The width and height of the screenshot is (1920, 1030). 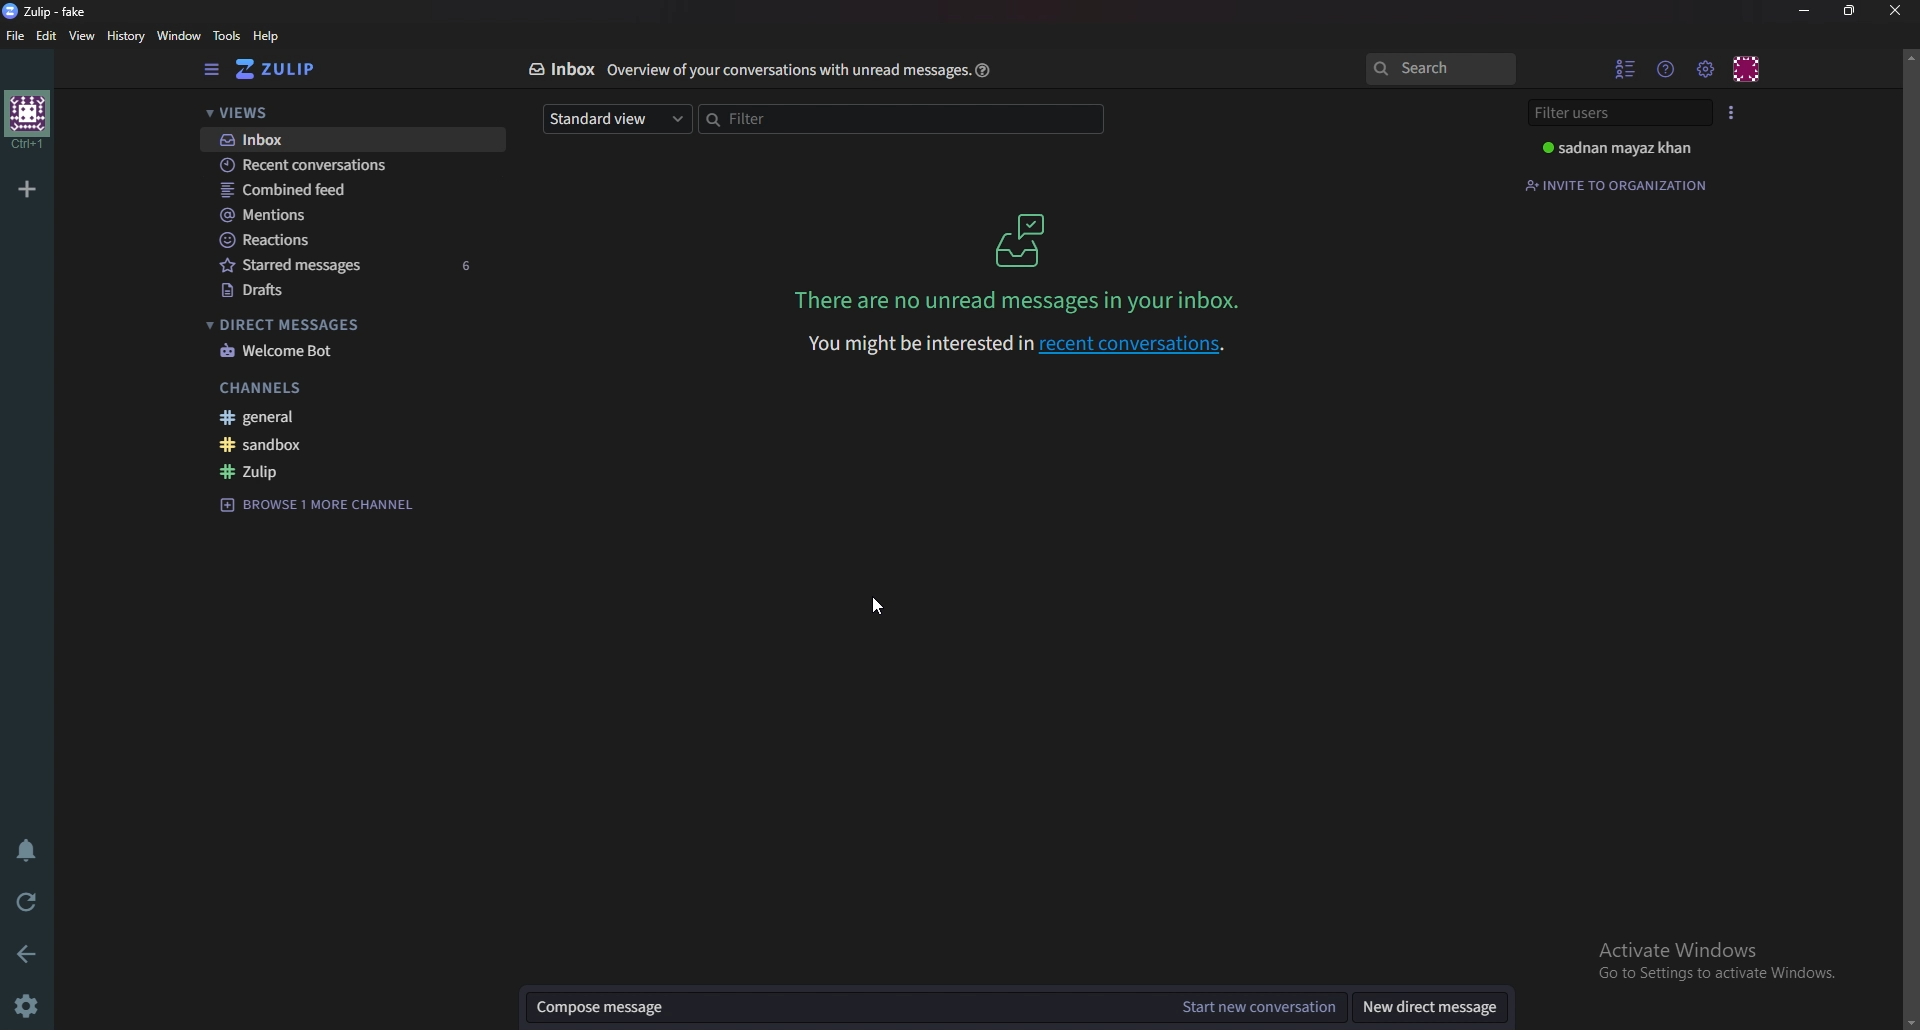 I want to click on Enable do not disturb, so click(x=28, y=851).